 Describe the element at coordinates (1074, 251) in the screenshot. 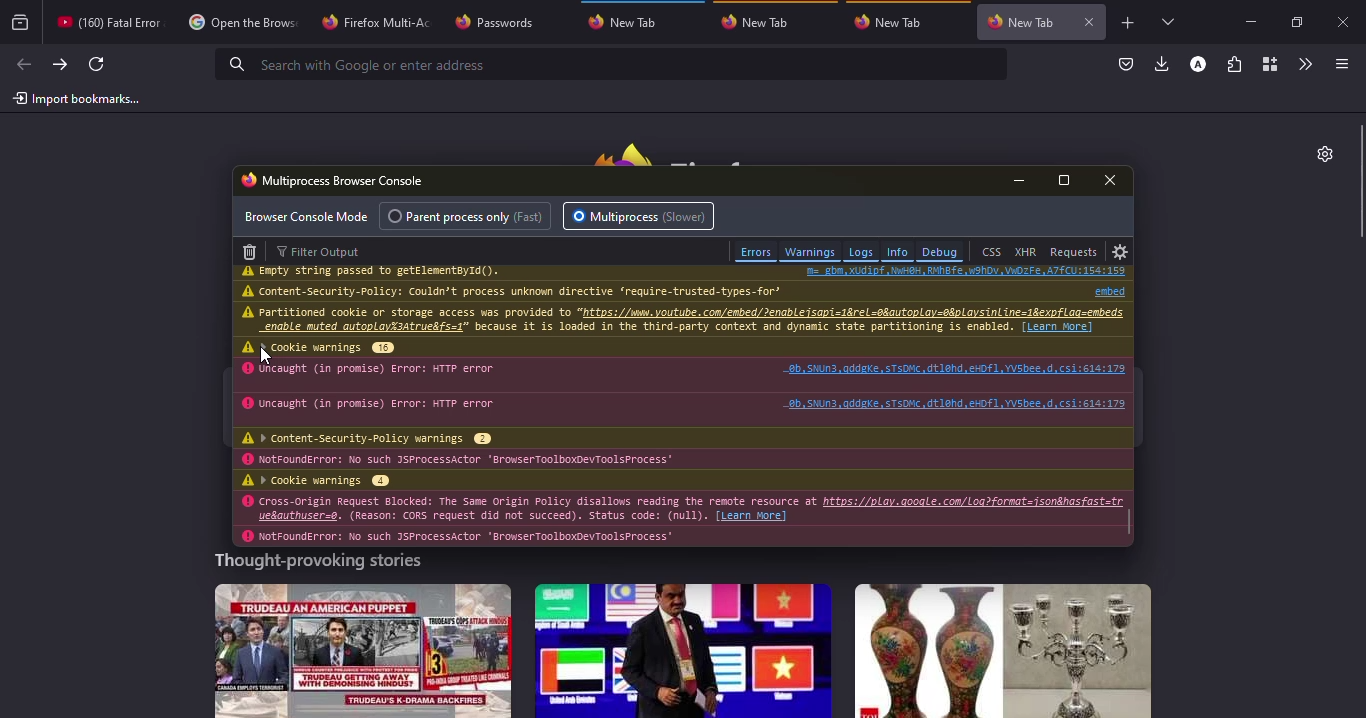

I see `requests` at that location.